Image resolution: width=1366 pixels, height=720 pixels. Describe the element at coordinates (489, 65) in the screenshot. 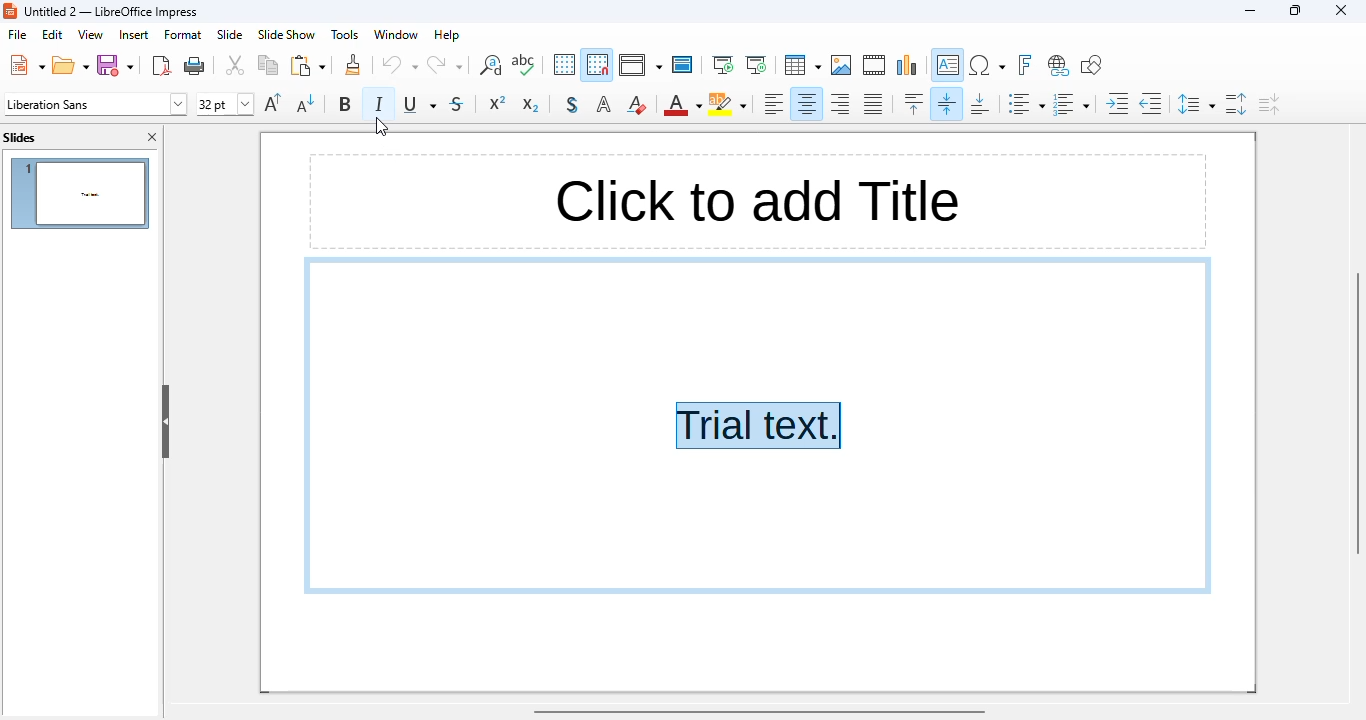

I see `find and replace` at that location.